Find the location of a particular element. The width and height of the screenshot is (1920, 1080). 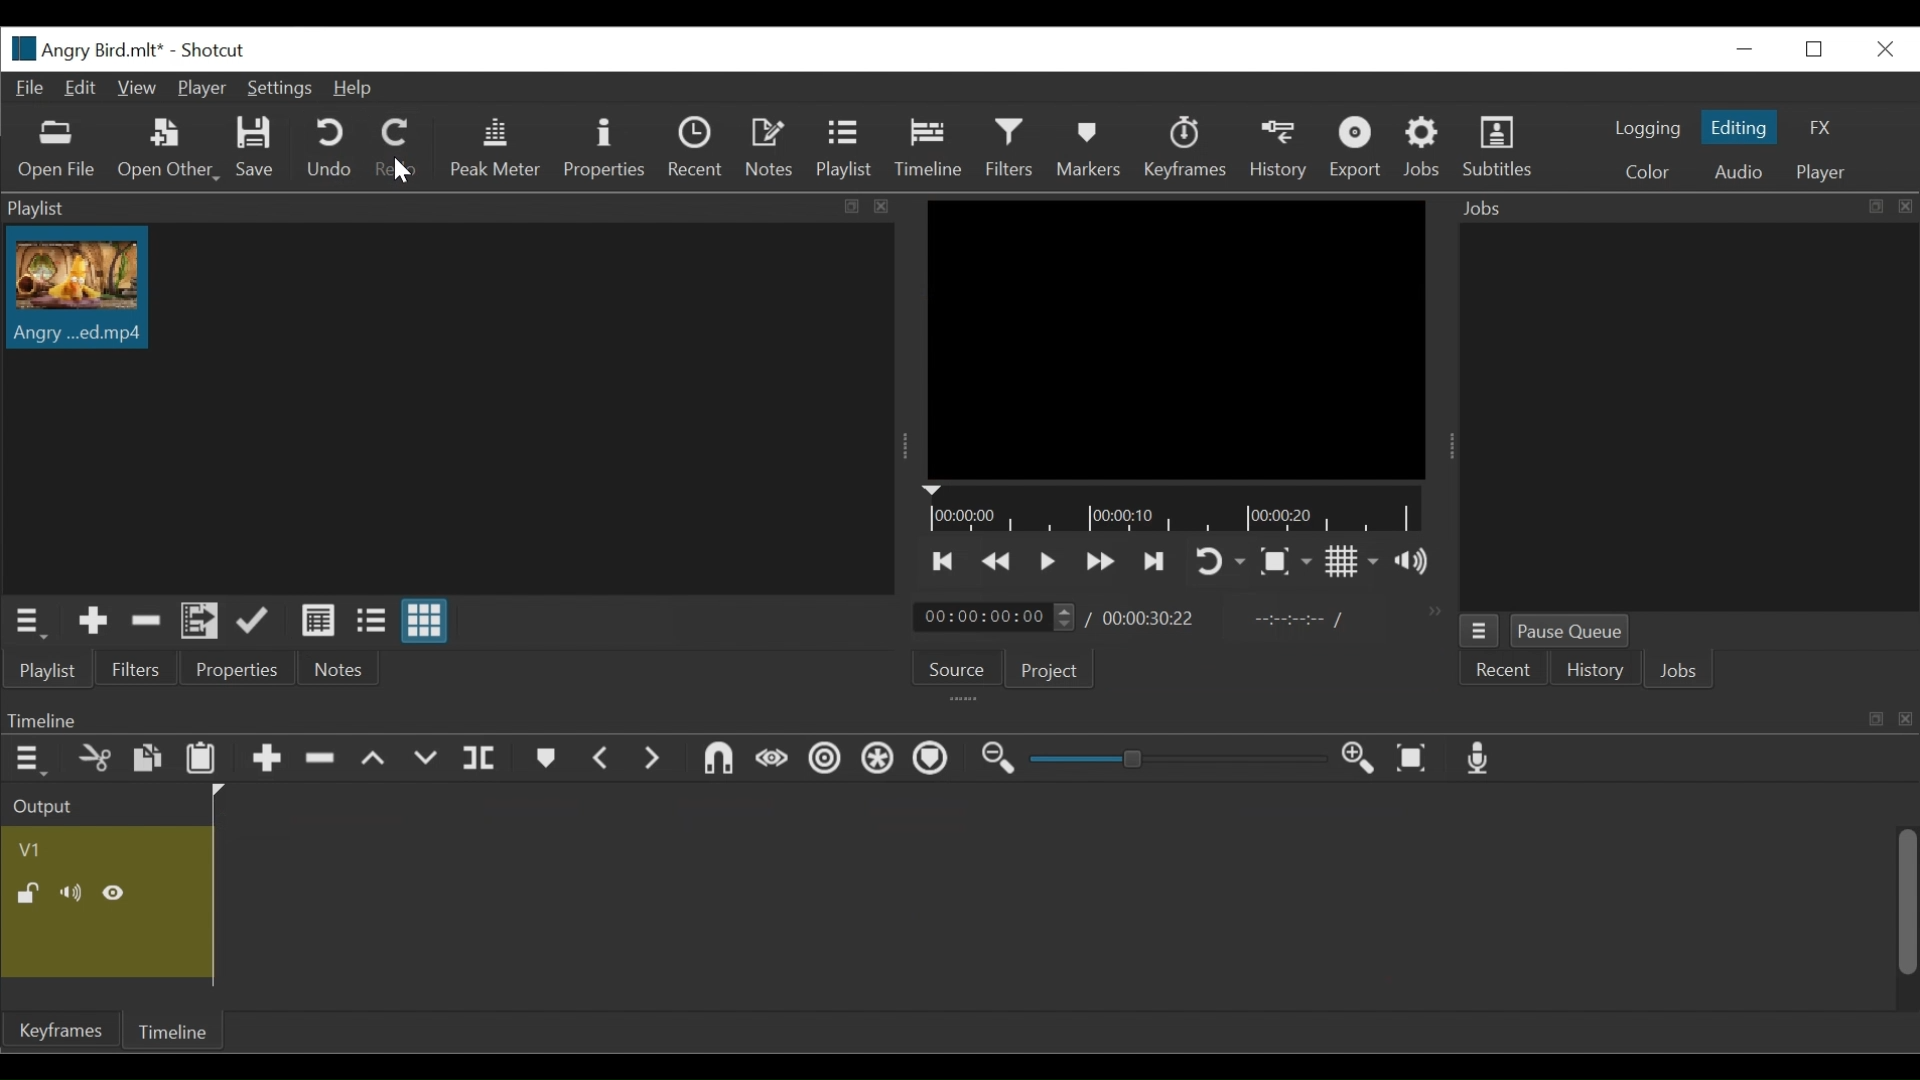

Save is located at coordinates (256, 148).